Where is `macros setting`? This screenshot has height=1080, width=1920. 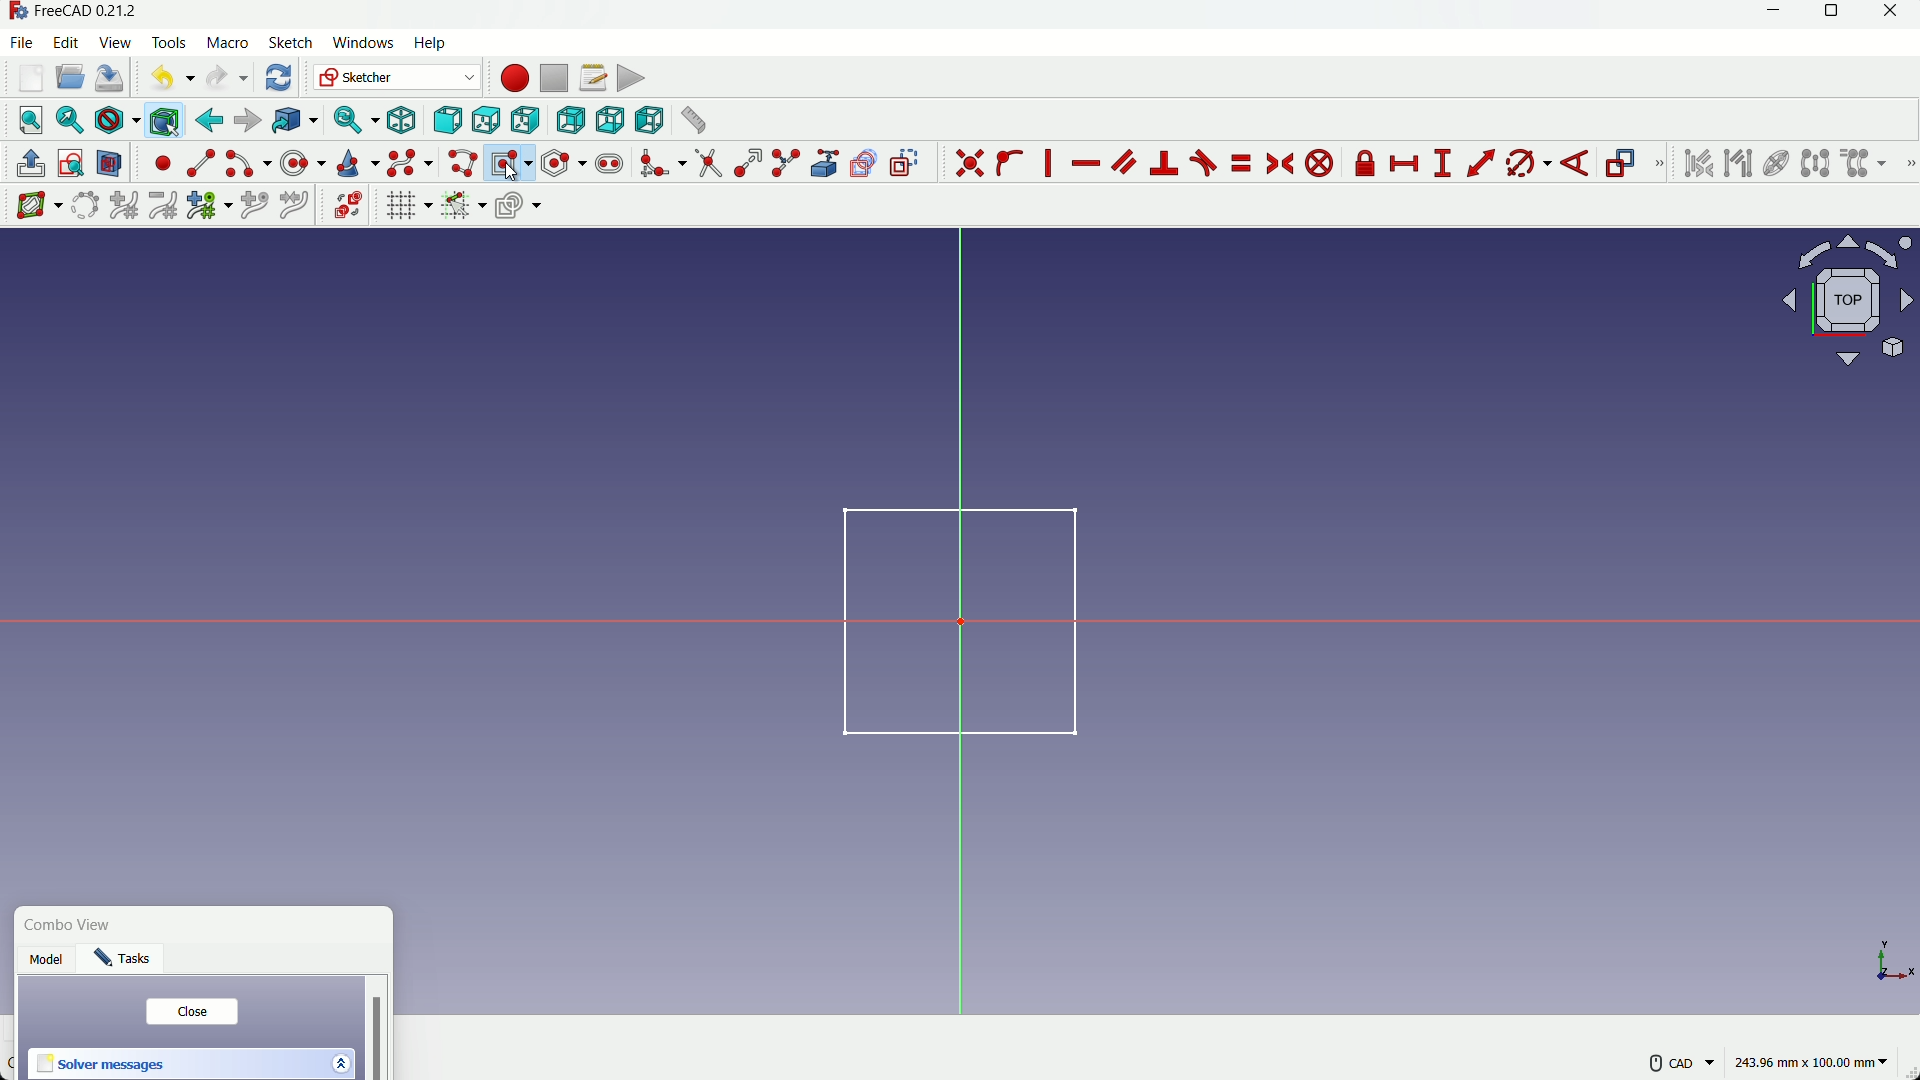
macros setting is located at coordinates (592, 78).